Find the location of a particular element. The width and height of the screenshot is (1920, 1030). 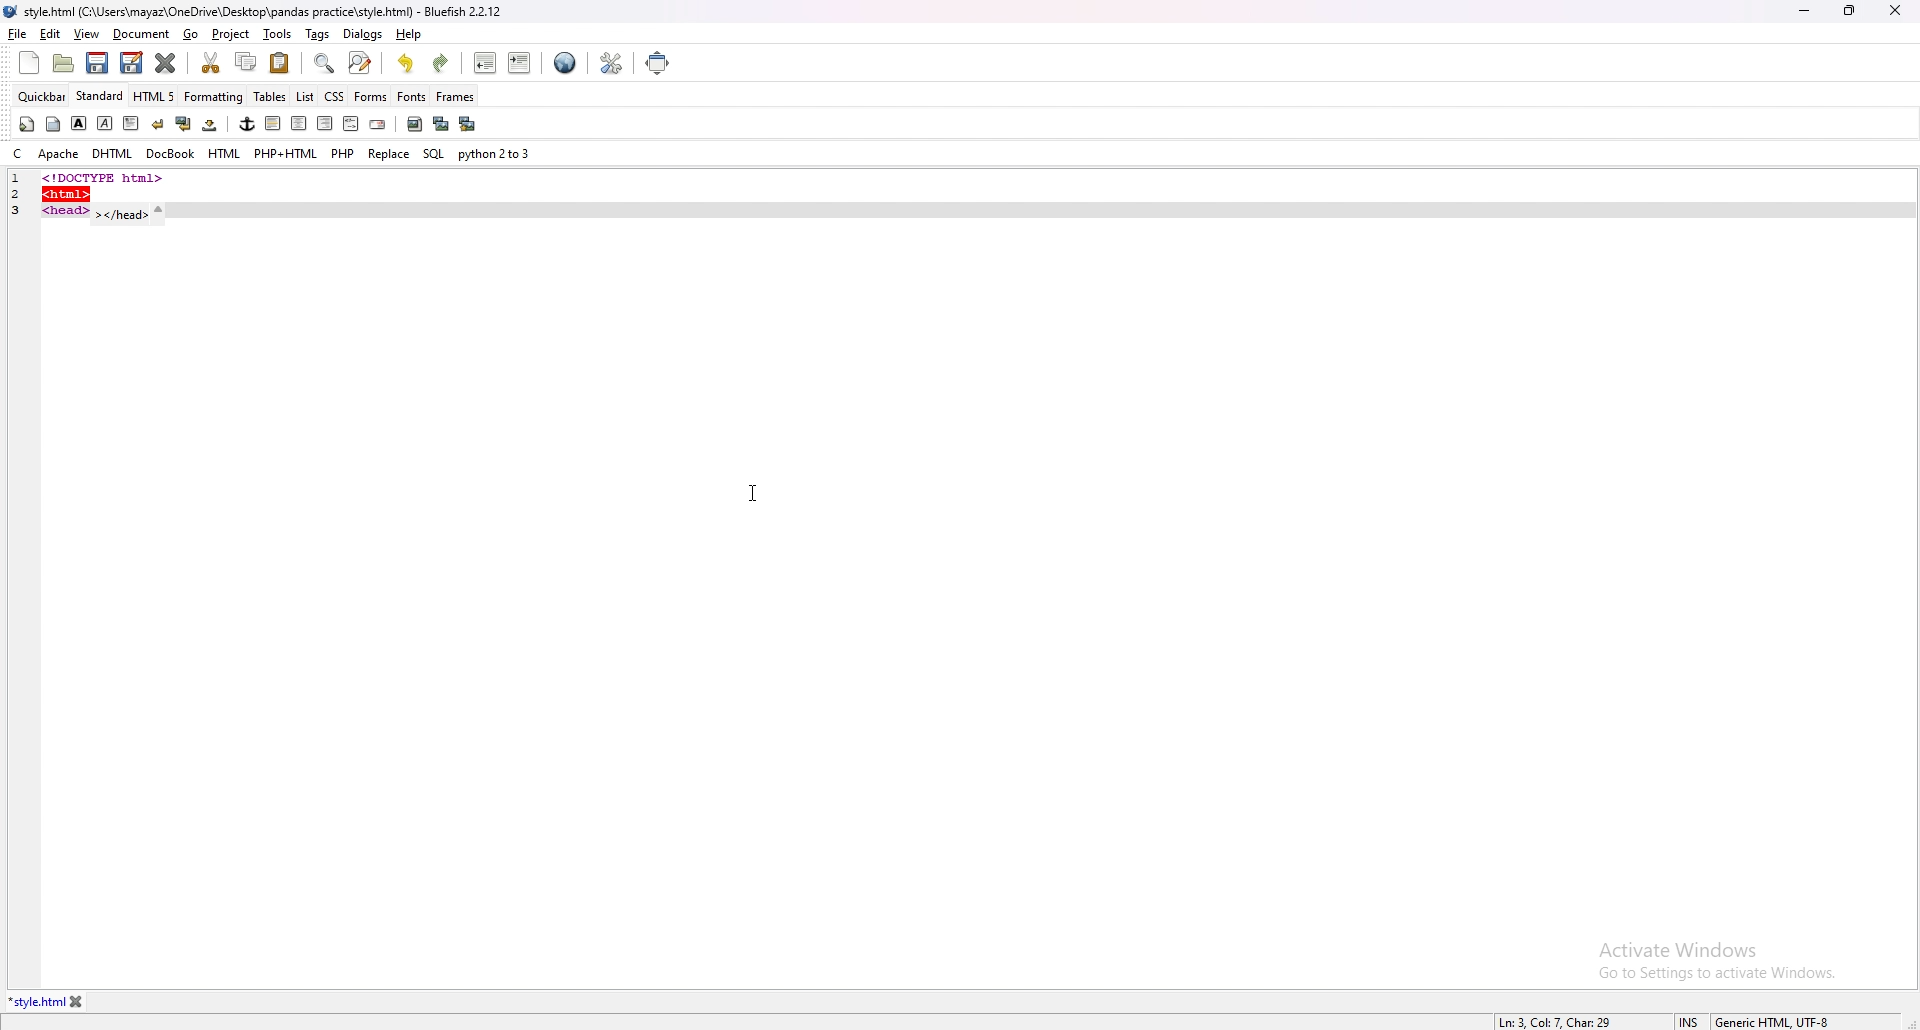

standard is located at coordinates (101, 96).